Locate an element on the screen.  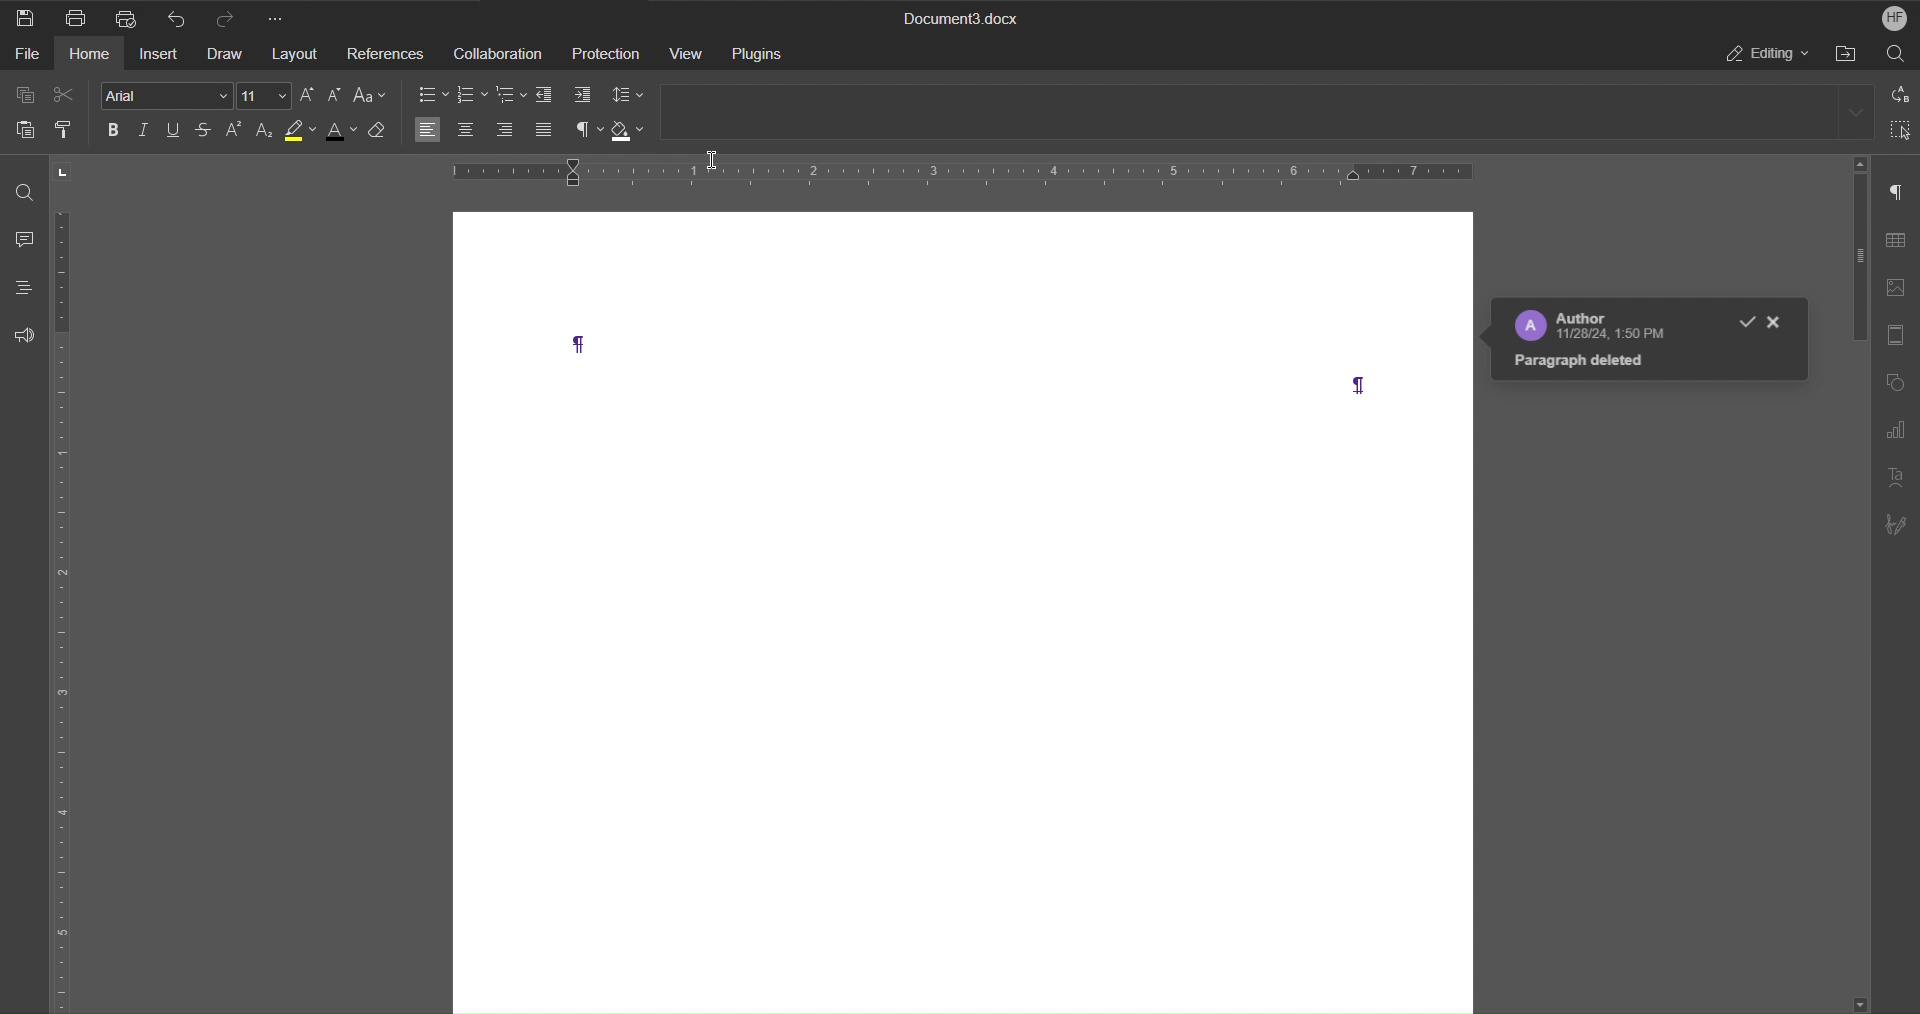
Numbering is located at coordinates (472, 92).